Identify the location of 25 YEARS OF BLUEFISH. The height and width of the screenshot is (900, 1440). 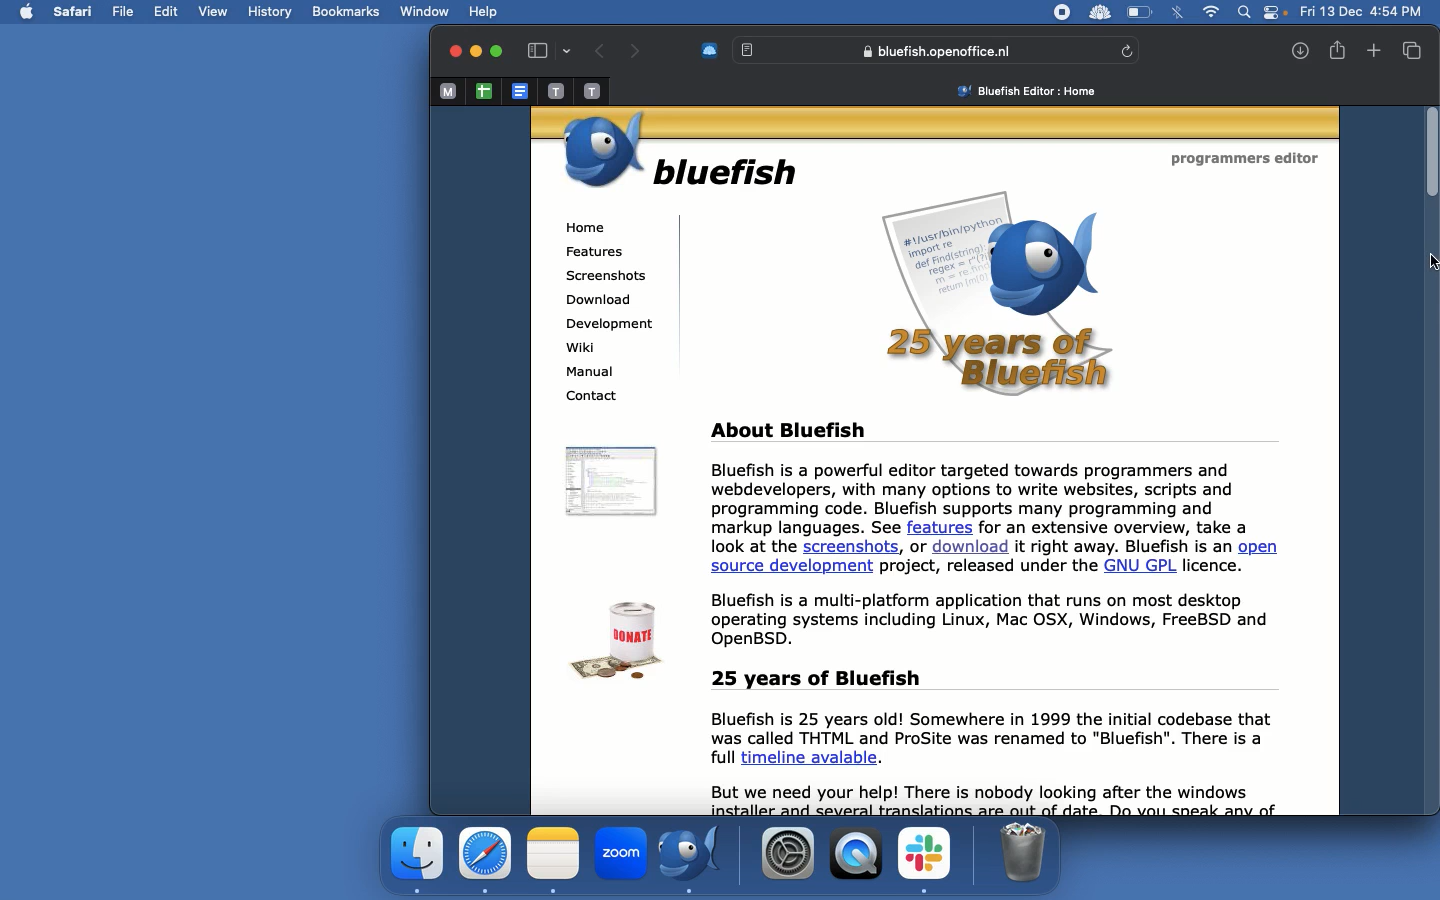
(1011, 289).